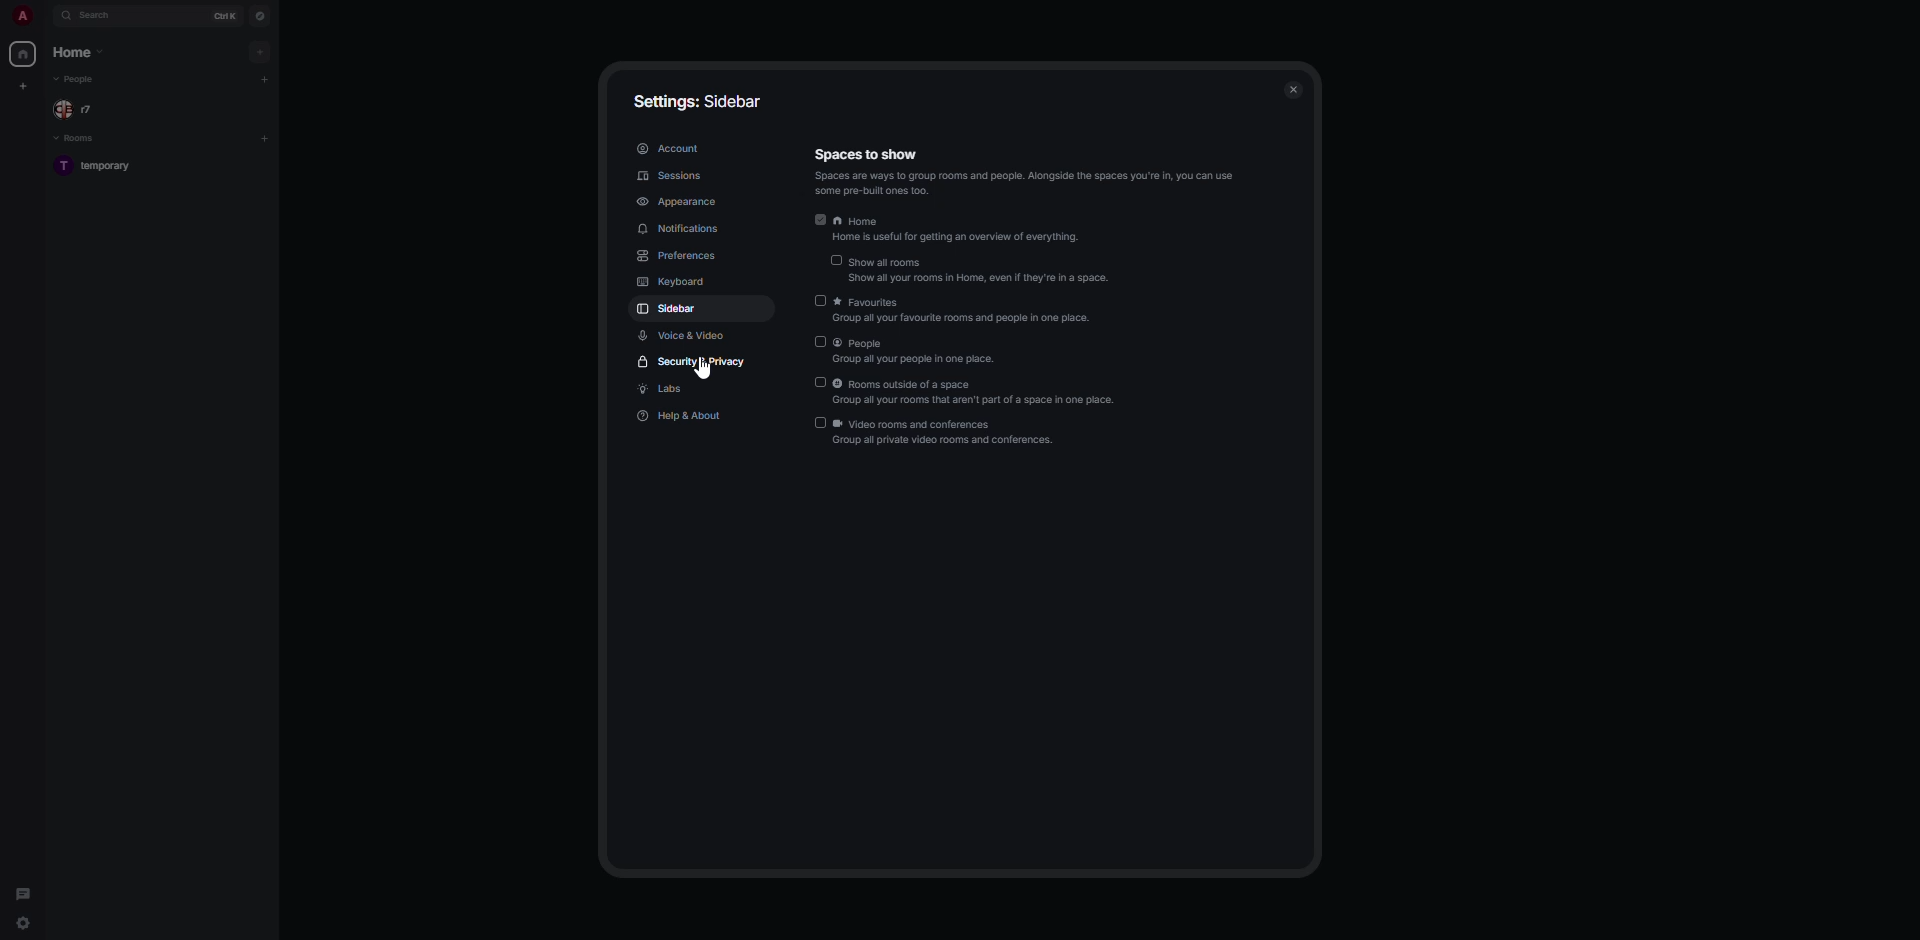  I want to click on spaces to show, so click(1027, 170).